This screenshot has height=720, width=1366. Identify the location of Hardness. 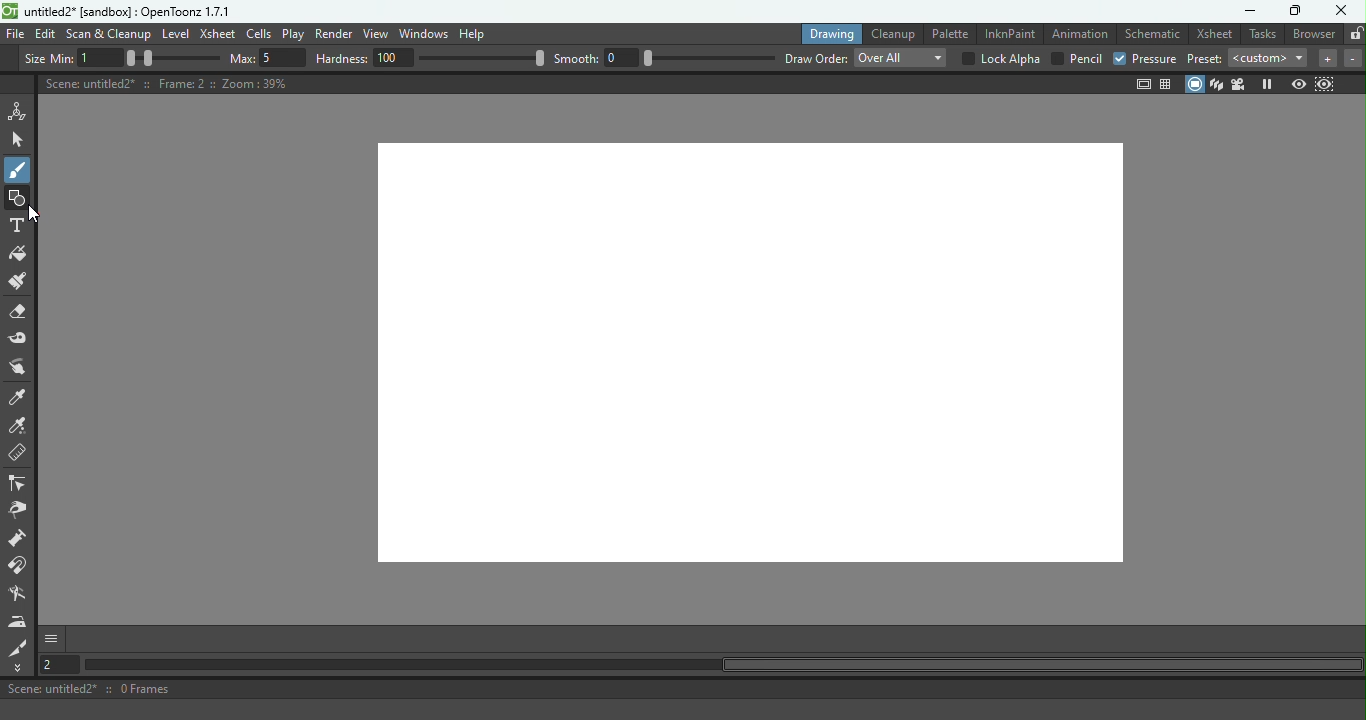
(431, 59).